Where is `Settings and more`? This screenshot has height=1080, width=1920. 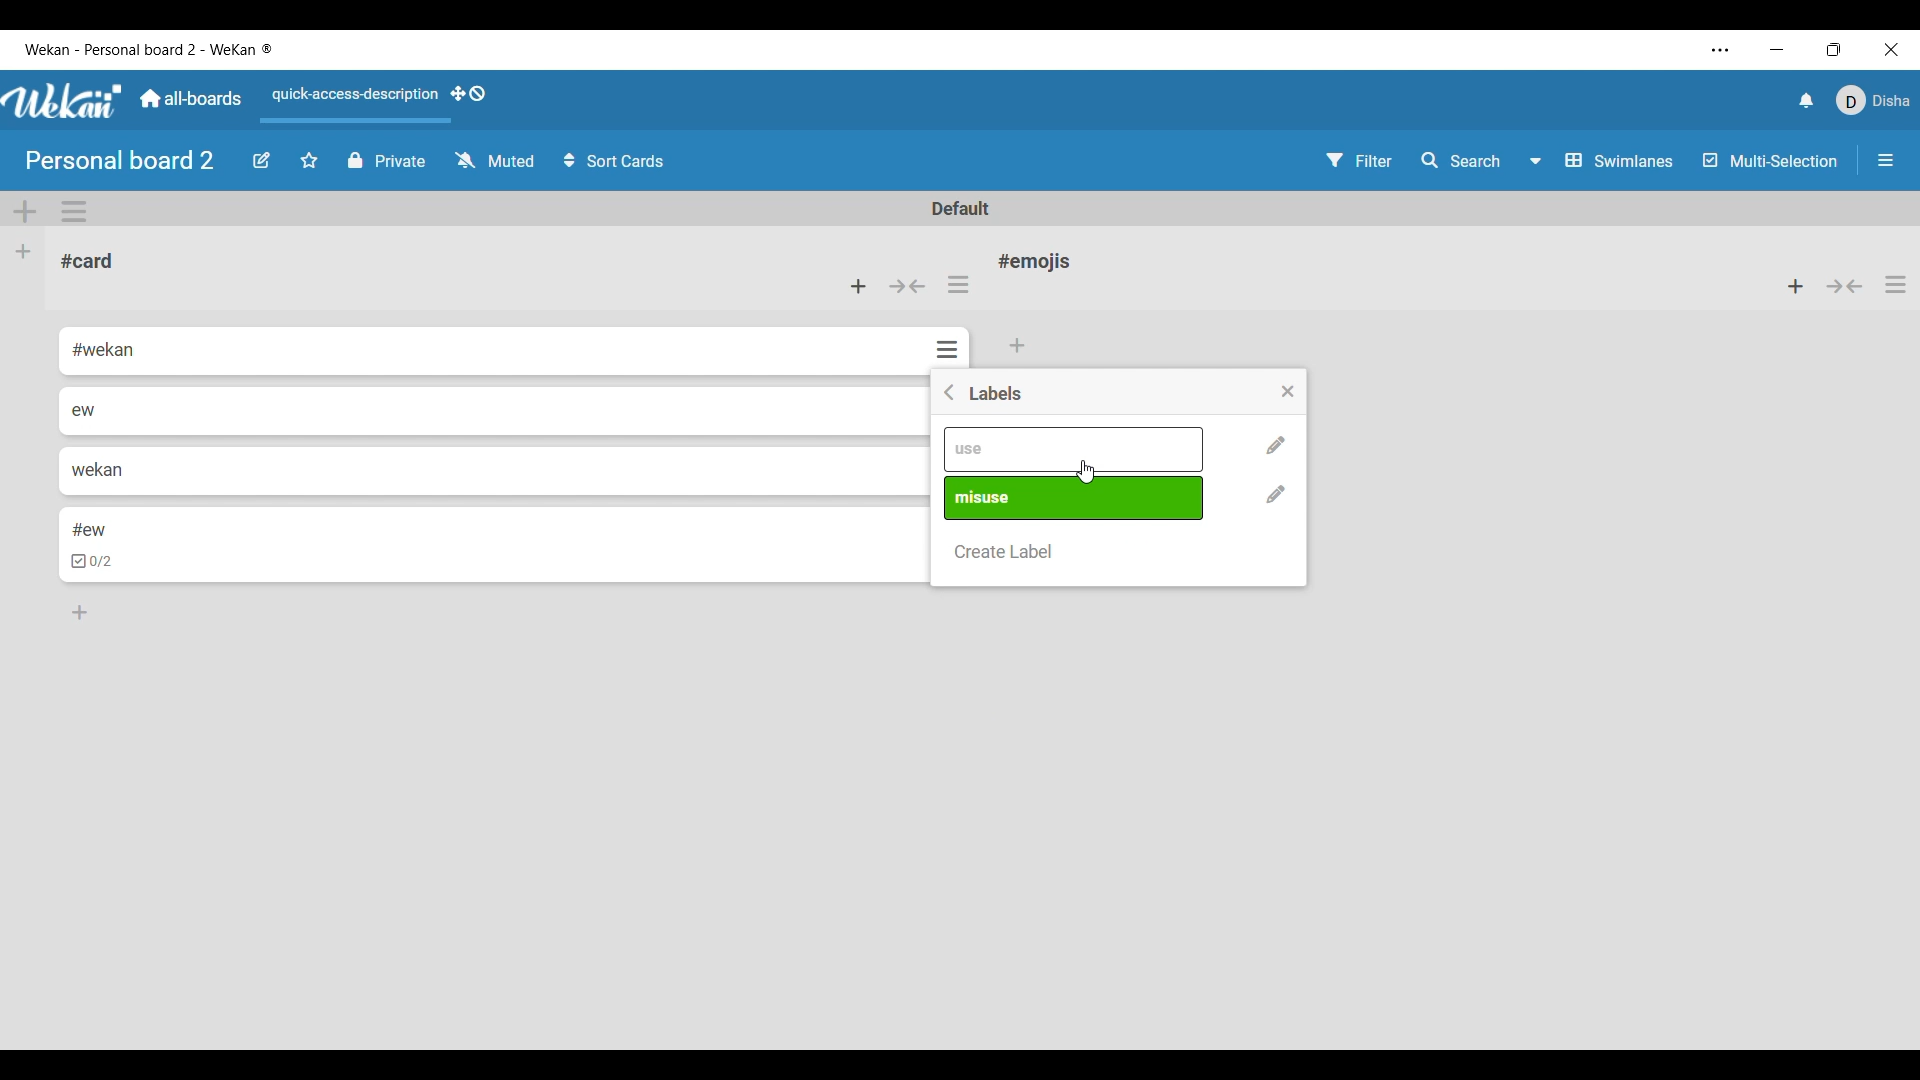 Settings and more is located at coordinates (1721, 50).